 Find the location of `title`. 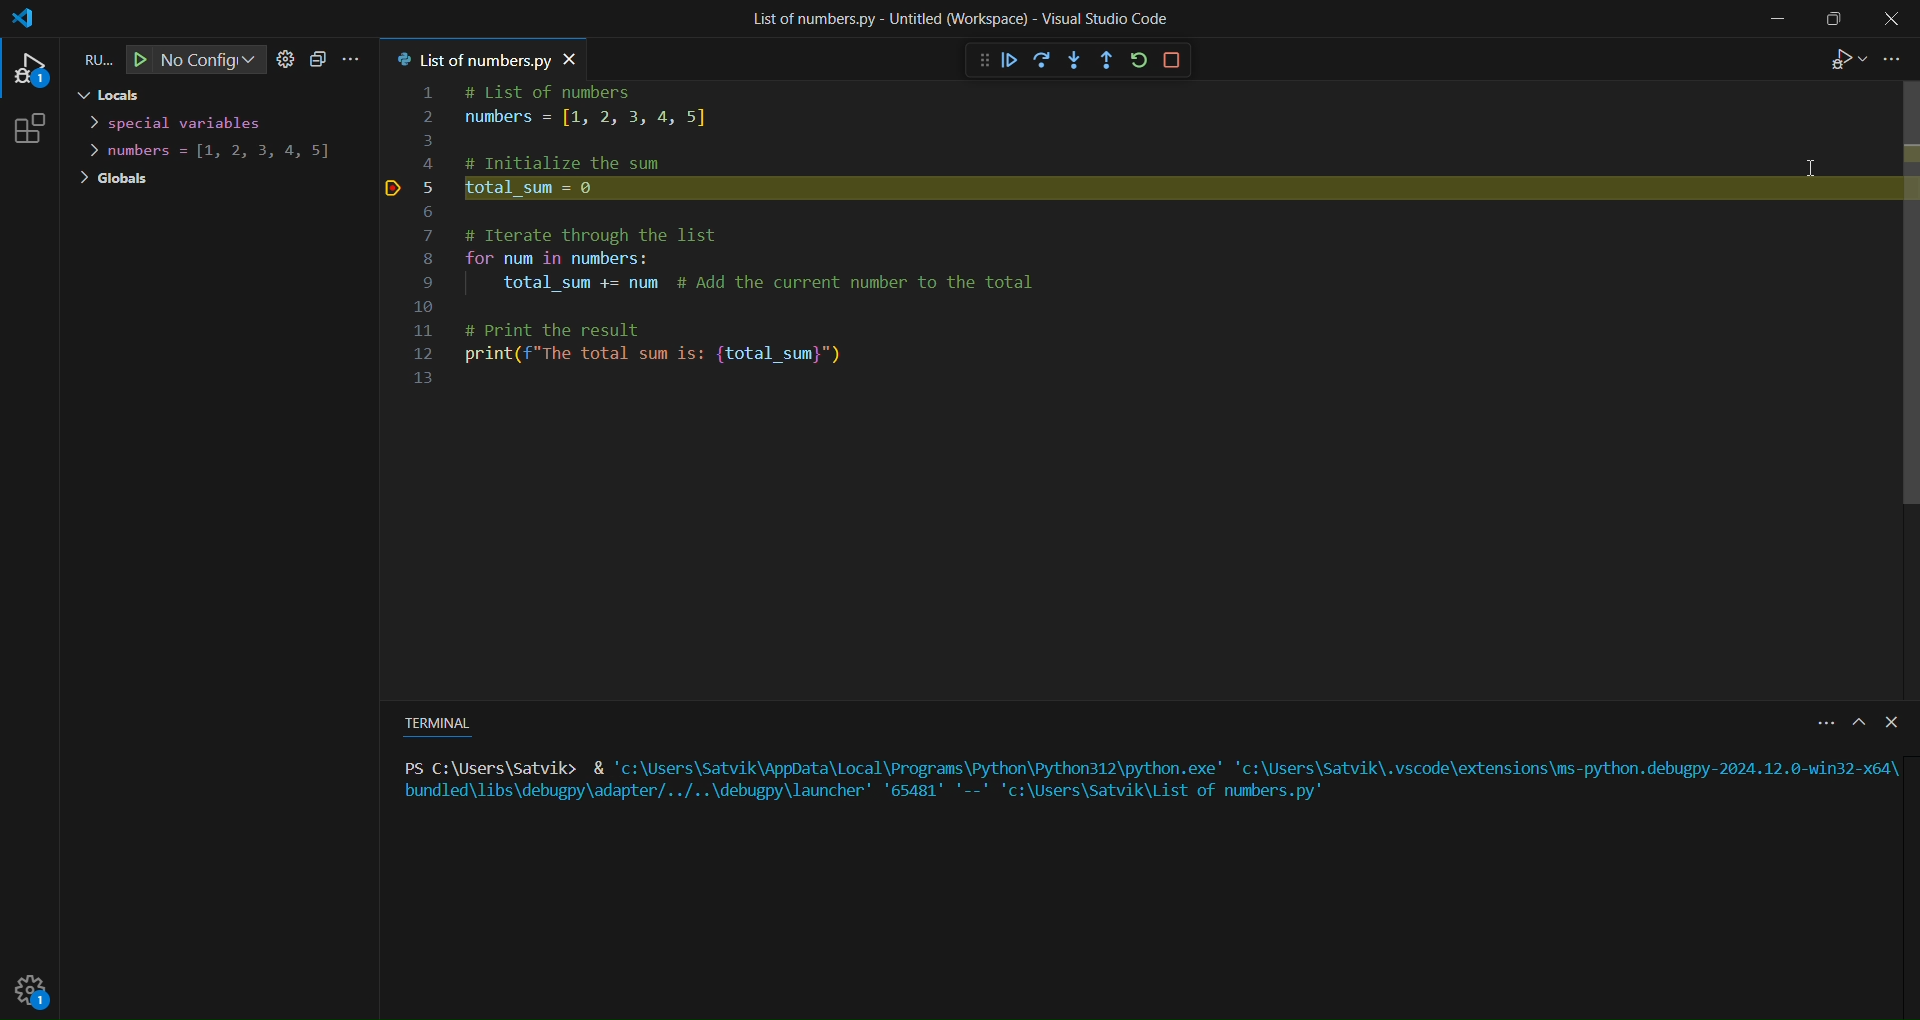

title is located at coordinates (955, 18).